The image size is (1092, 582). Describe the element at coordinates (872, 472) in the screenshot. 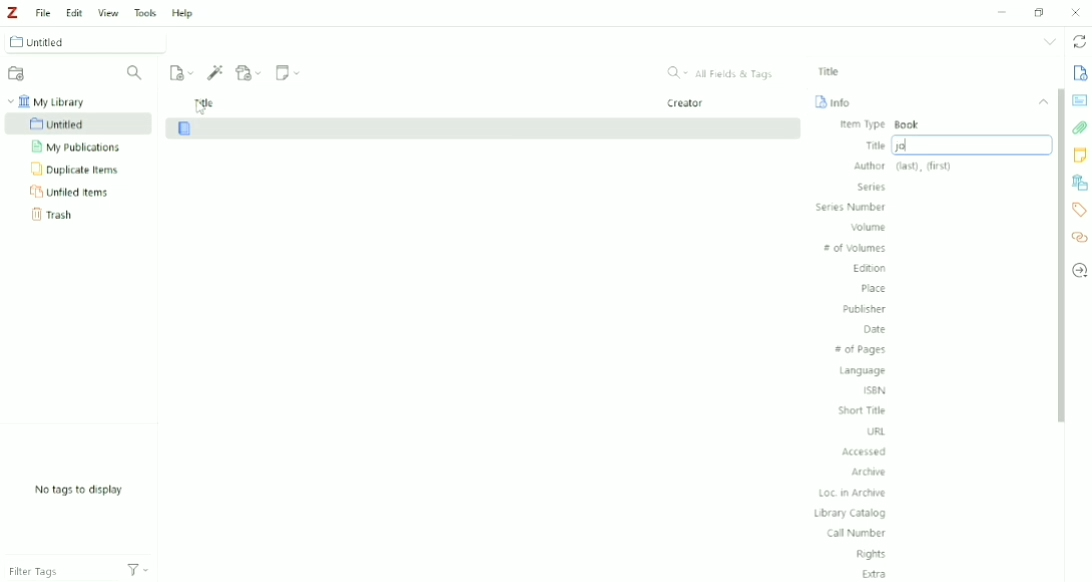

I see `Archive` at that location.